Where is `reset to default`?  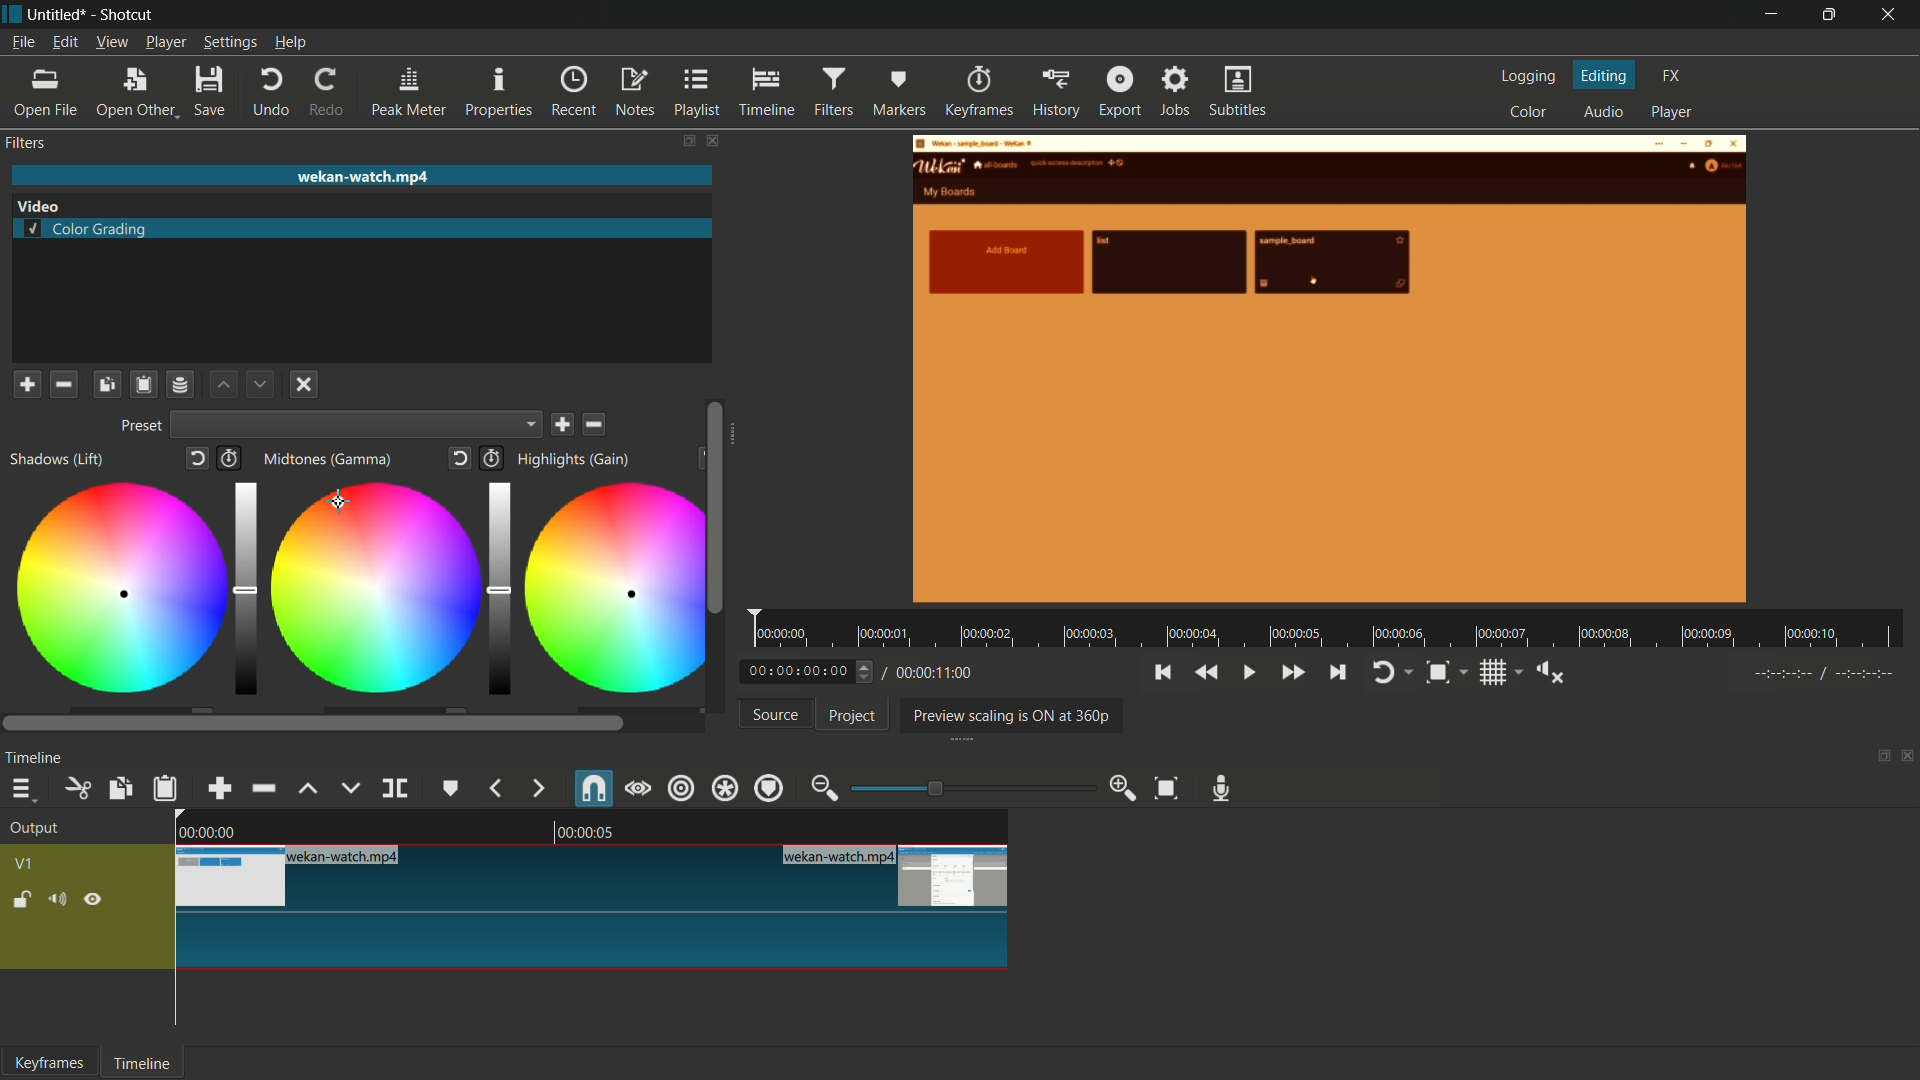
reset to default is located at coordinates (195, 457).